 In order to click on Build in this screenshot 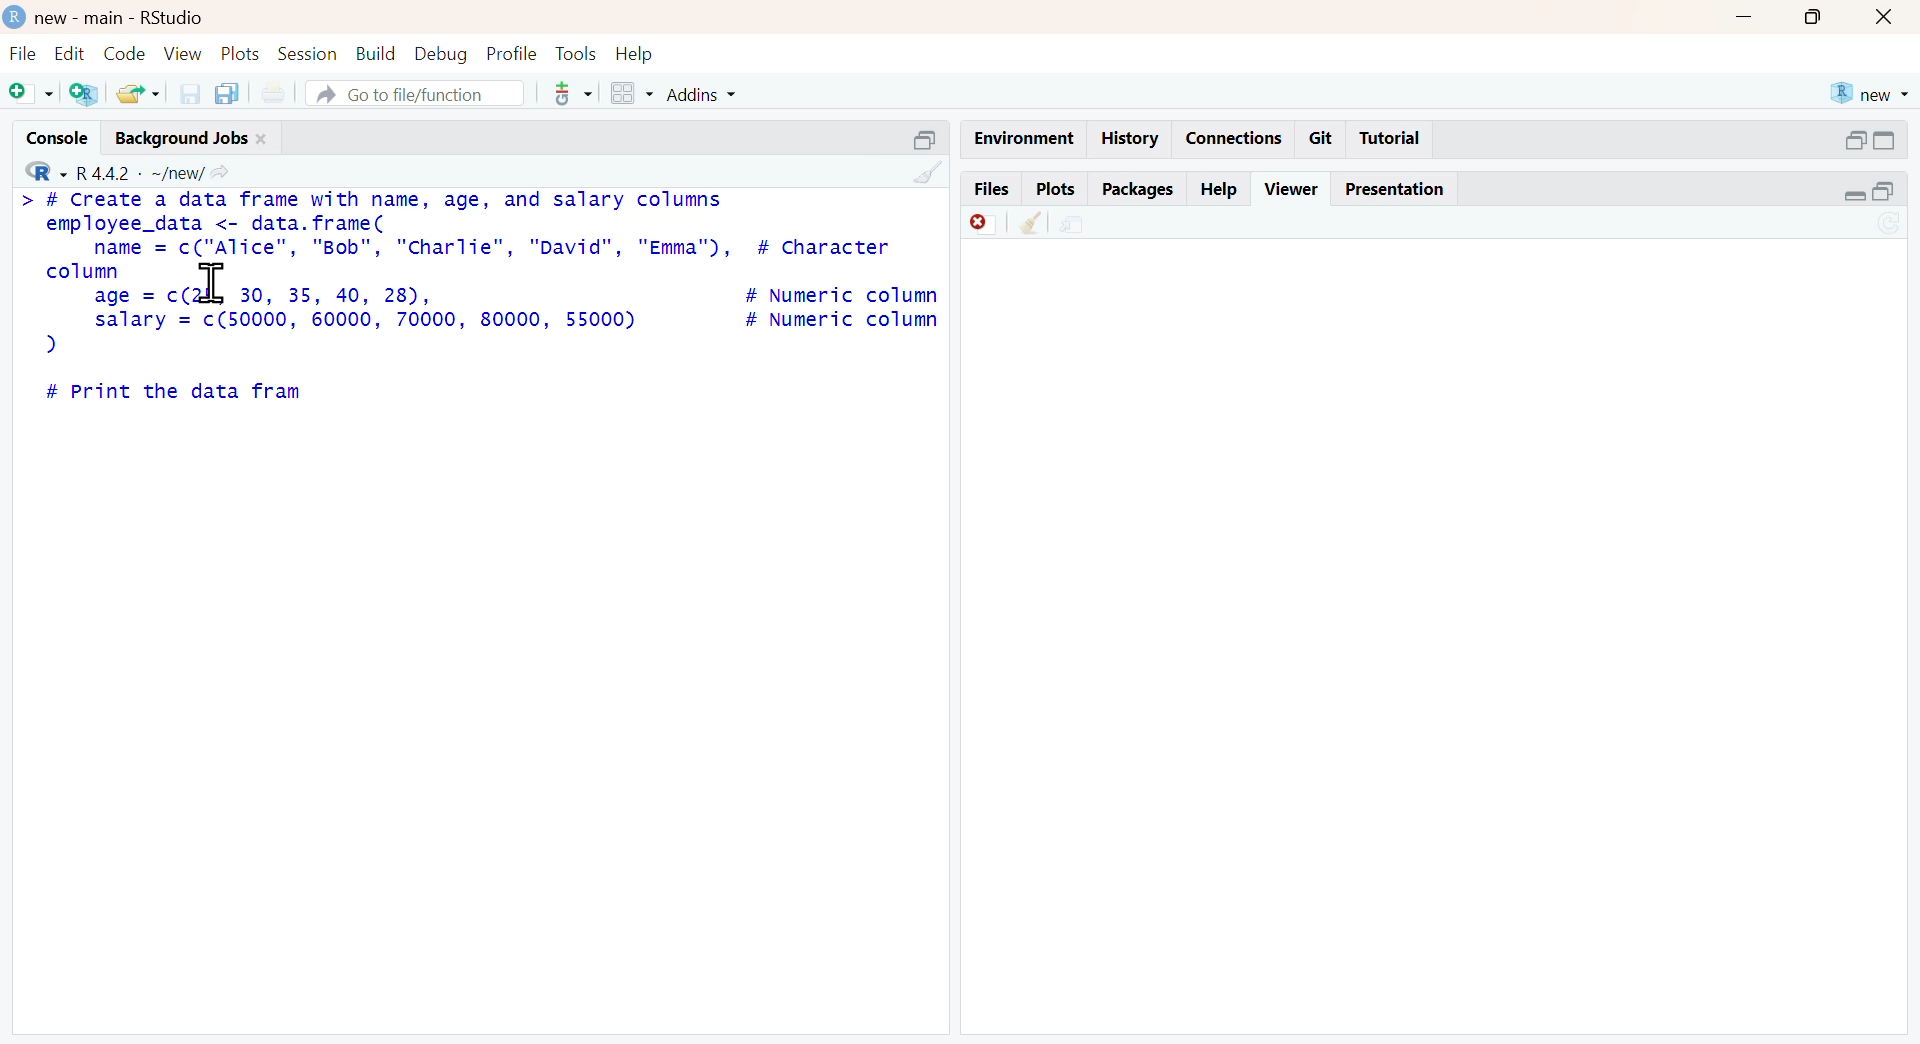, I will do `click(370, 52)`.